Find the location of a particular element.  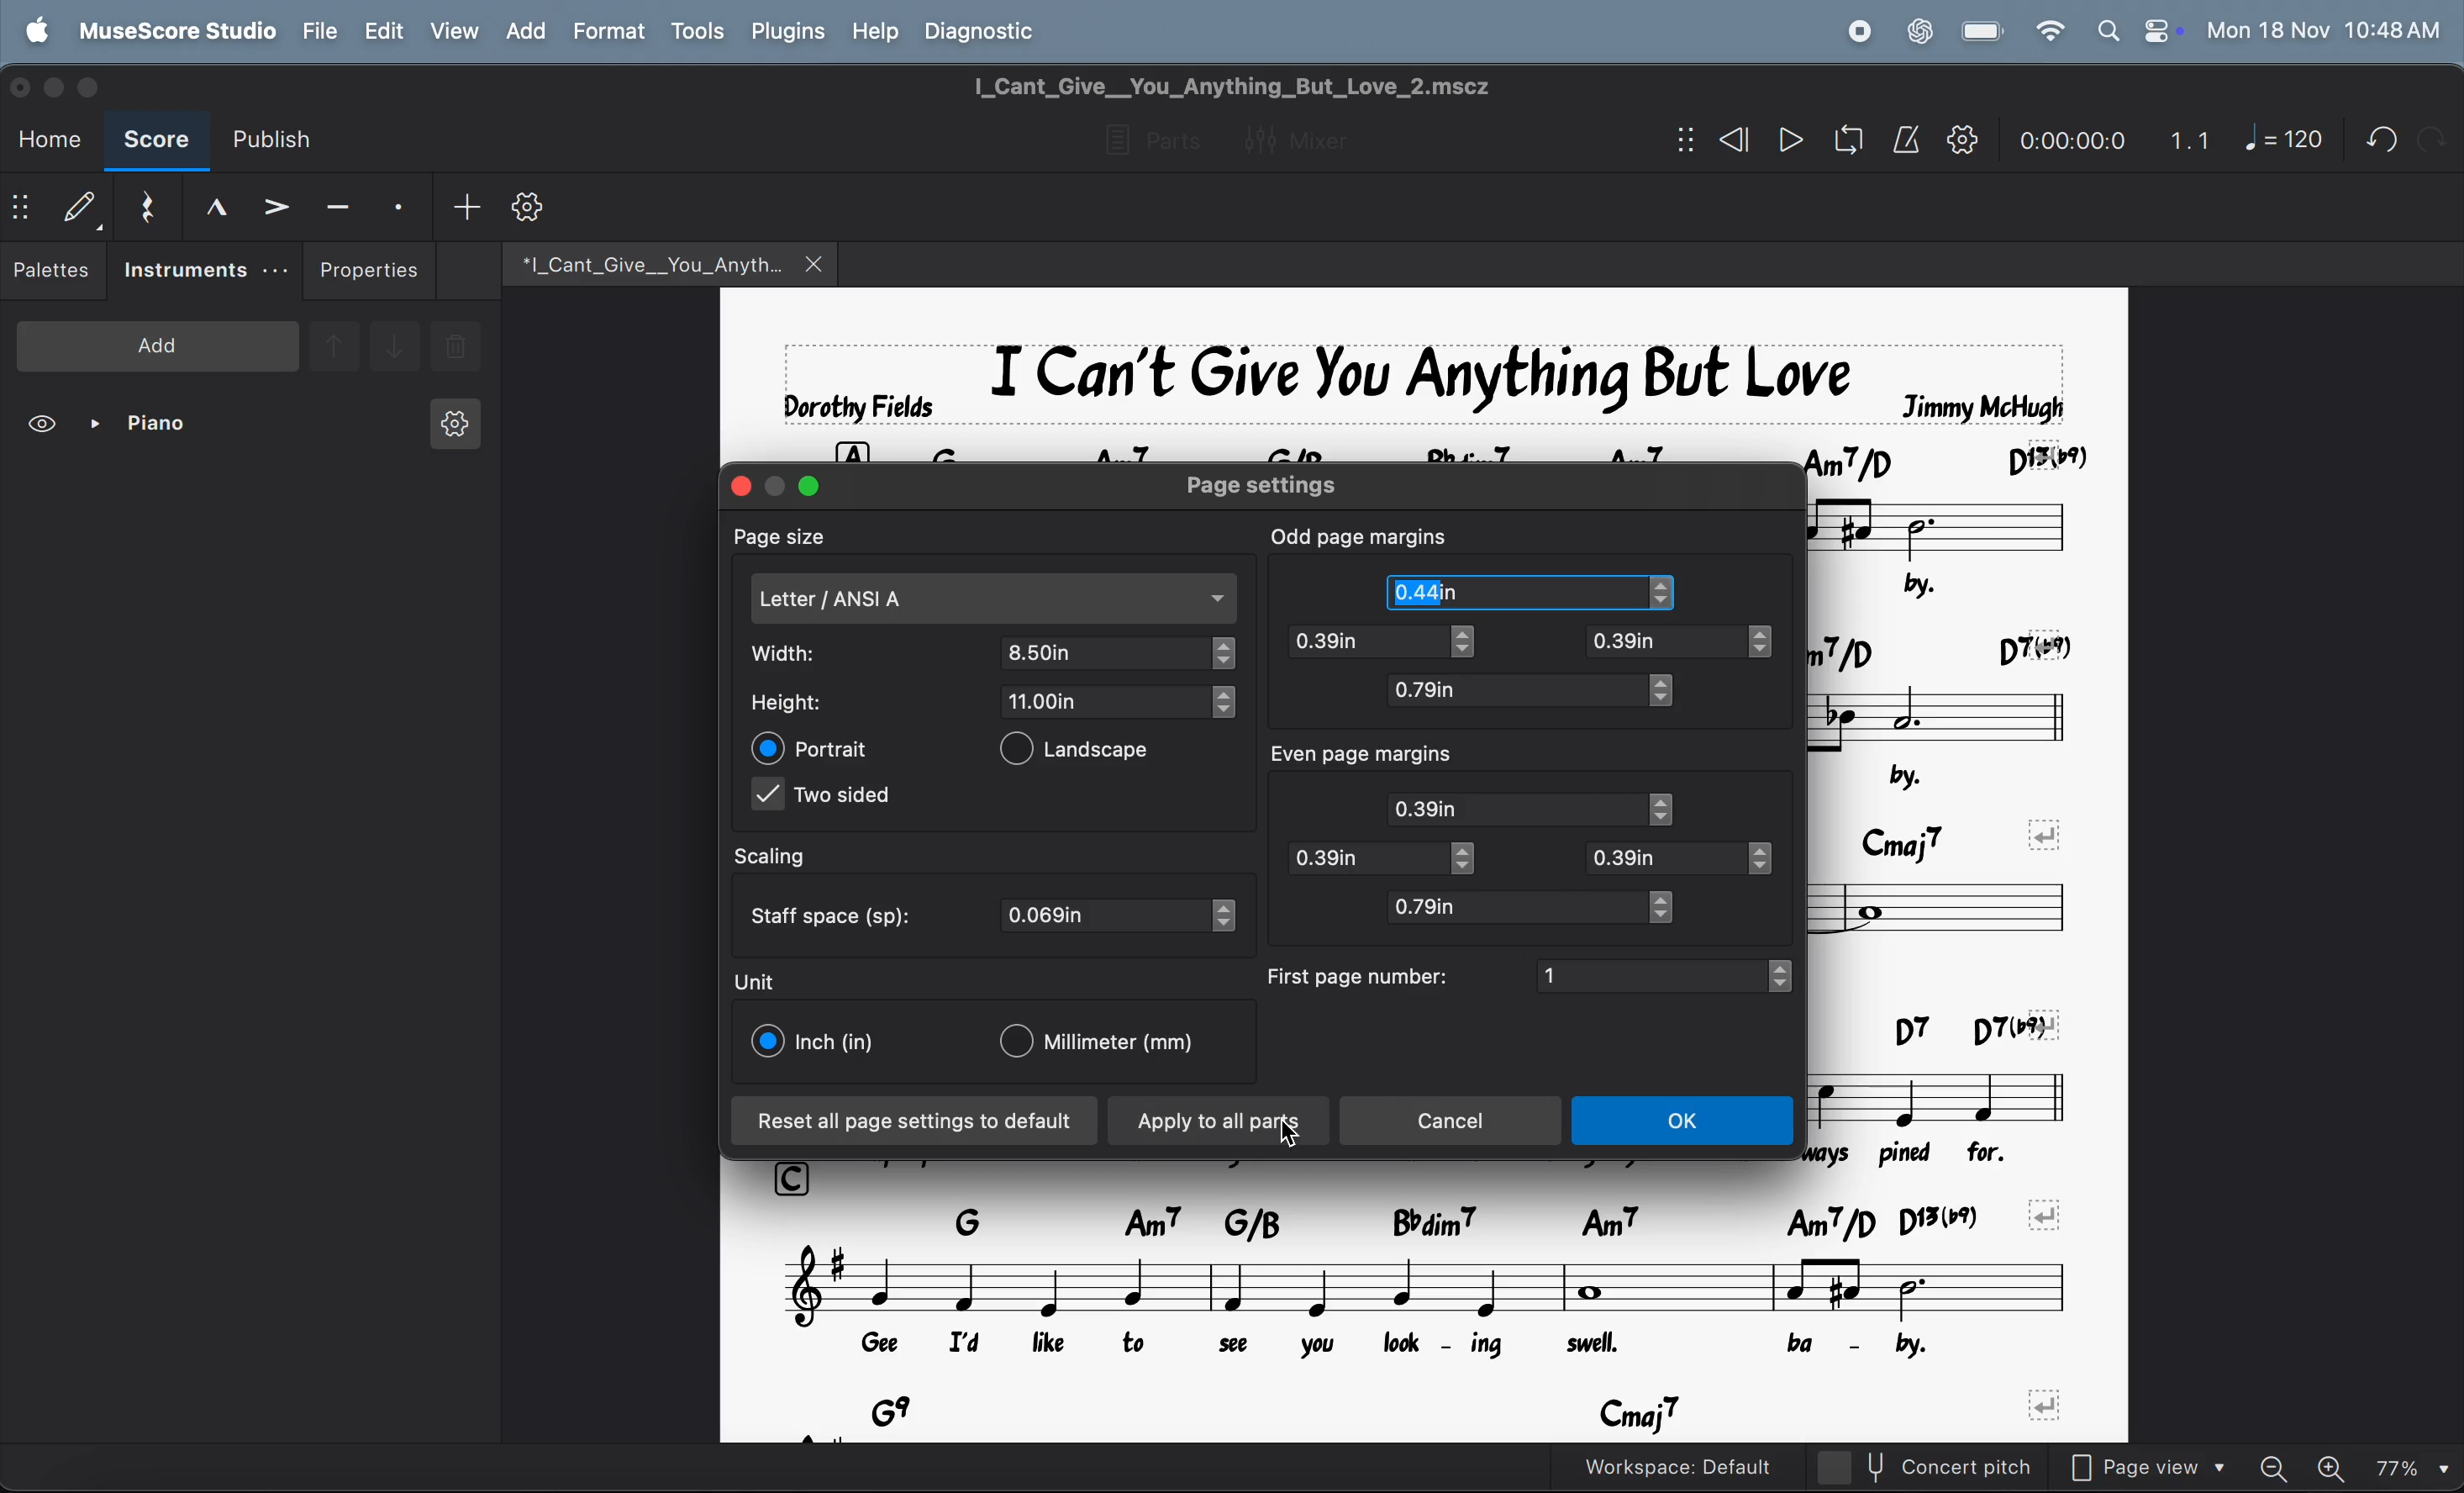

zoom in is located at coordinates (2336, 1464).